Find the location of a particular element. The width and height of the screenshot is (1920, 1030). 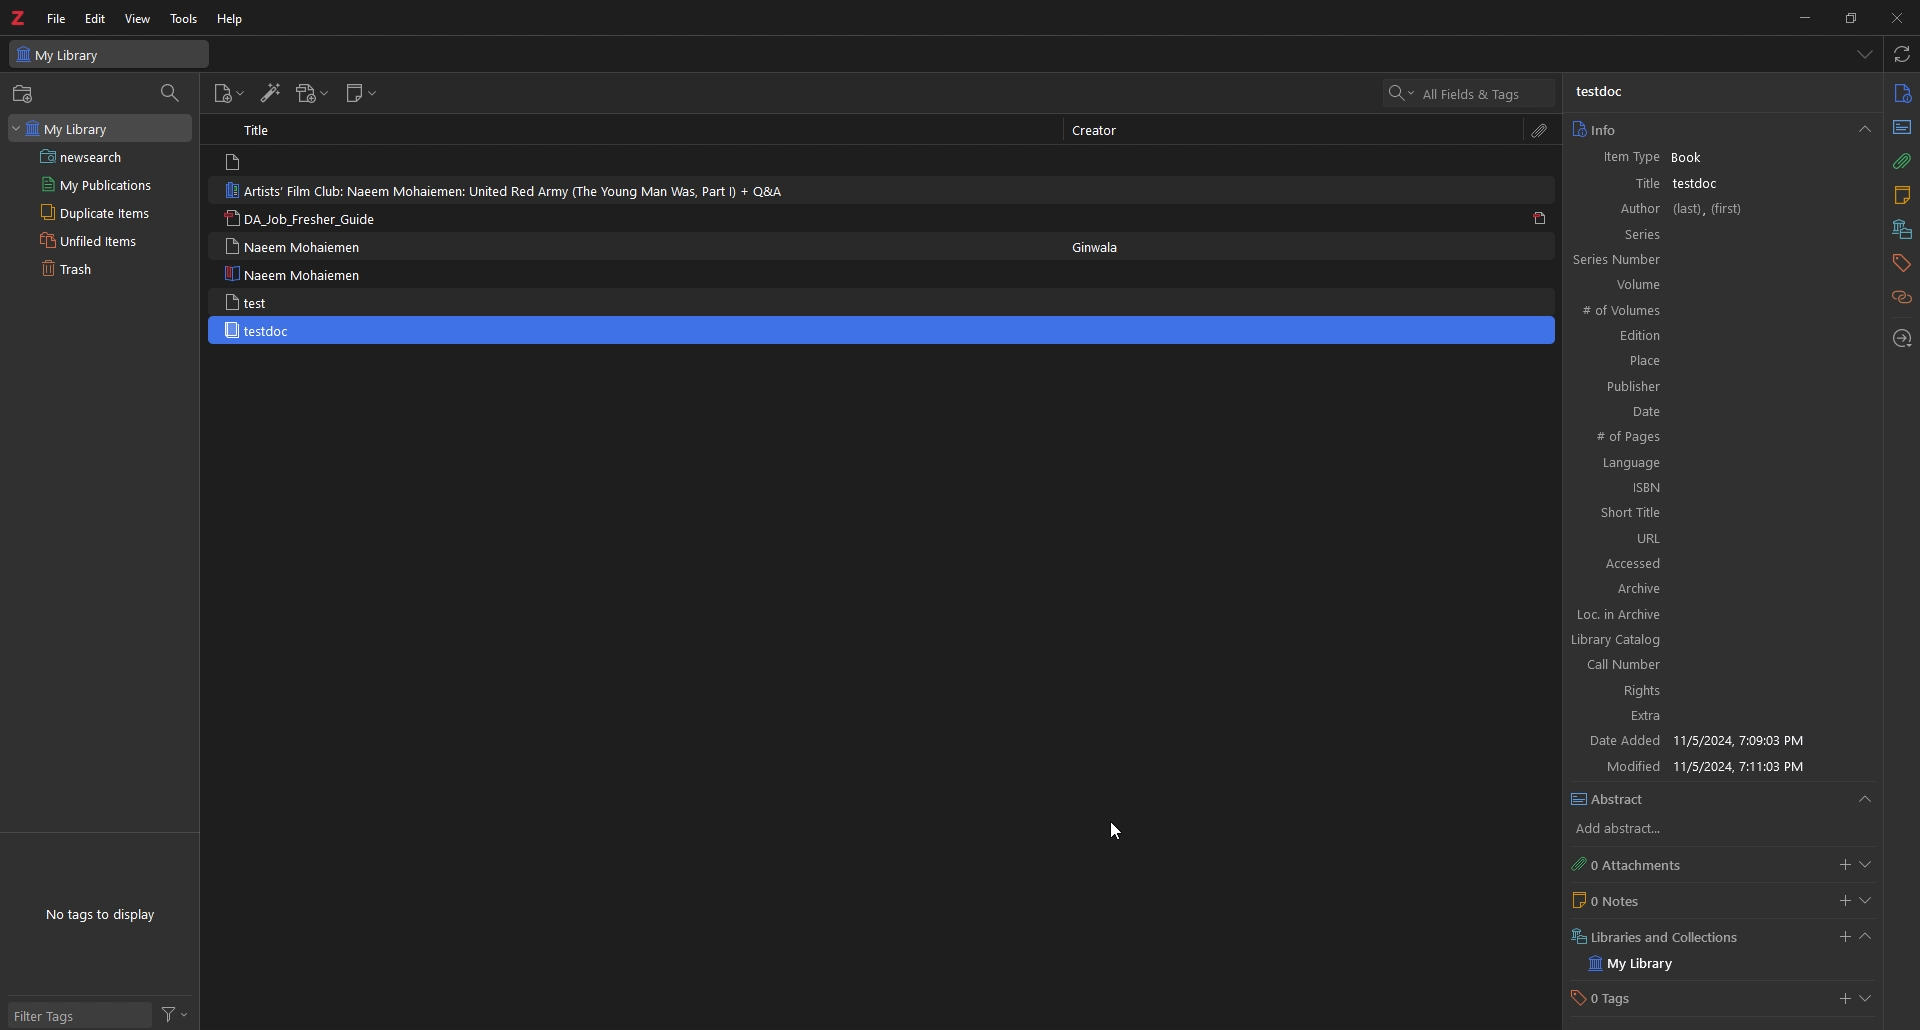

testdoc is located at coordinates (1603, 92).